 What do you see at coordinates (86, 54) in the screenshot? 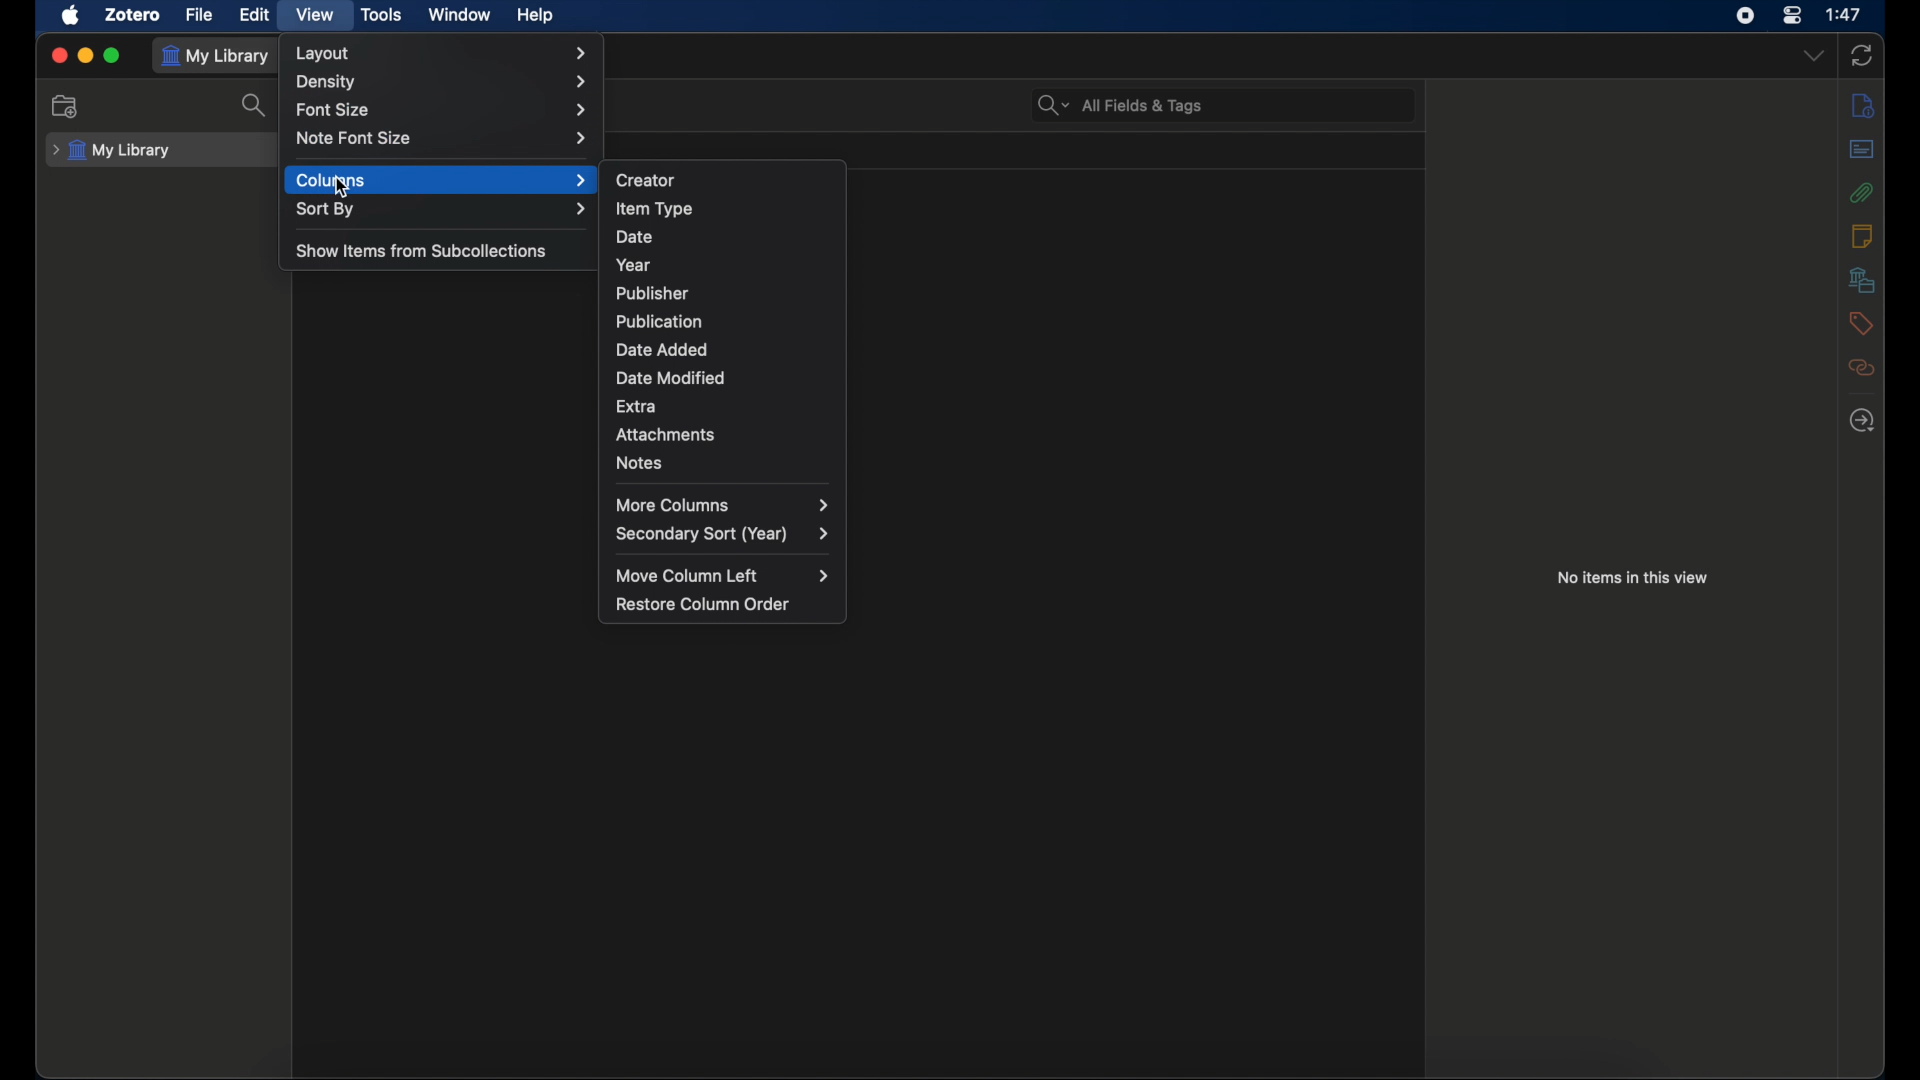
I see `minimize` at bounding box center [86, 54].